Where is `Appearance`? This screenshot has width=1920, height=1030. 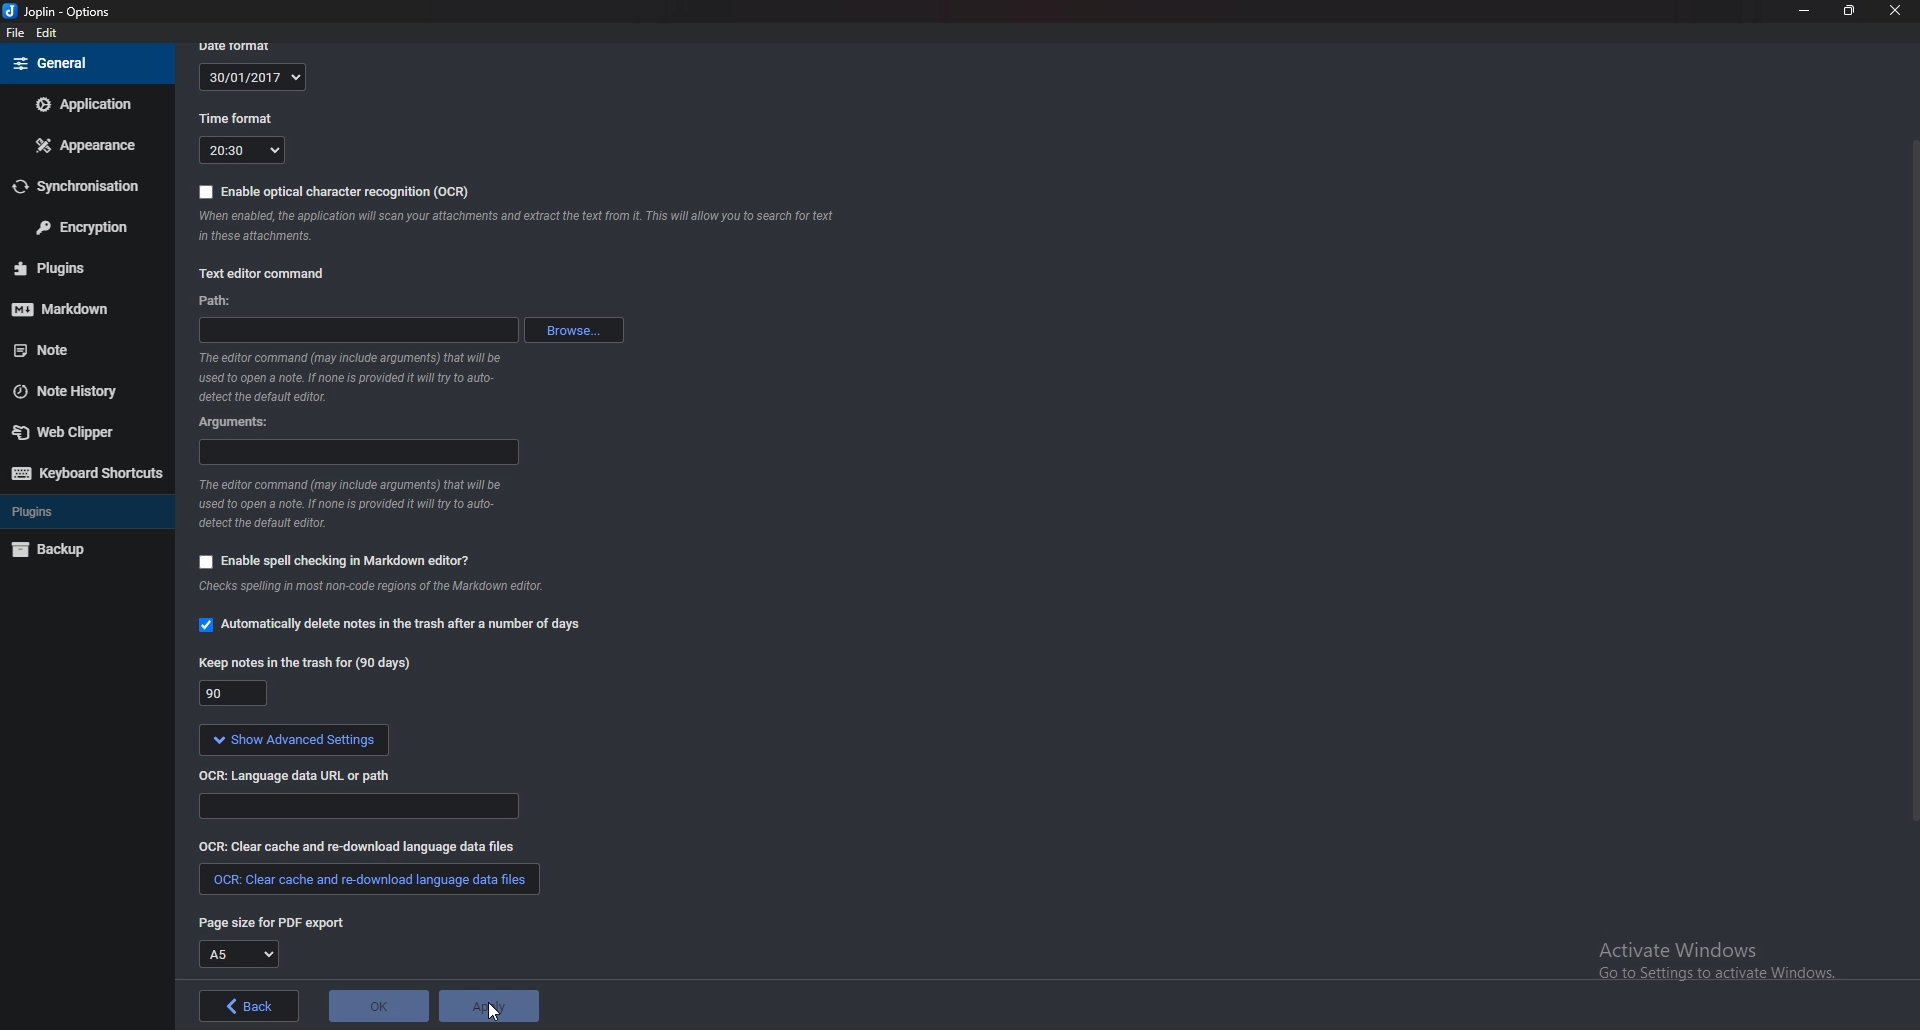 Appearance is located at coordinates (82, 146).